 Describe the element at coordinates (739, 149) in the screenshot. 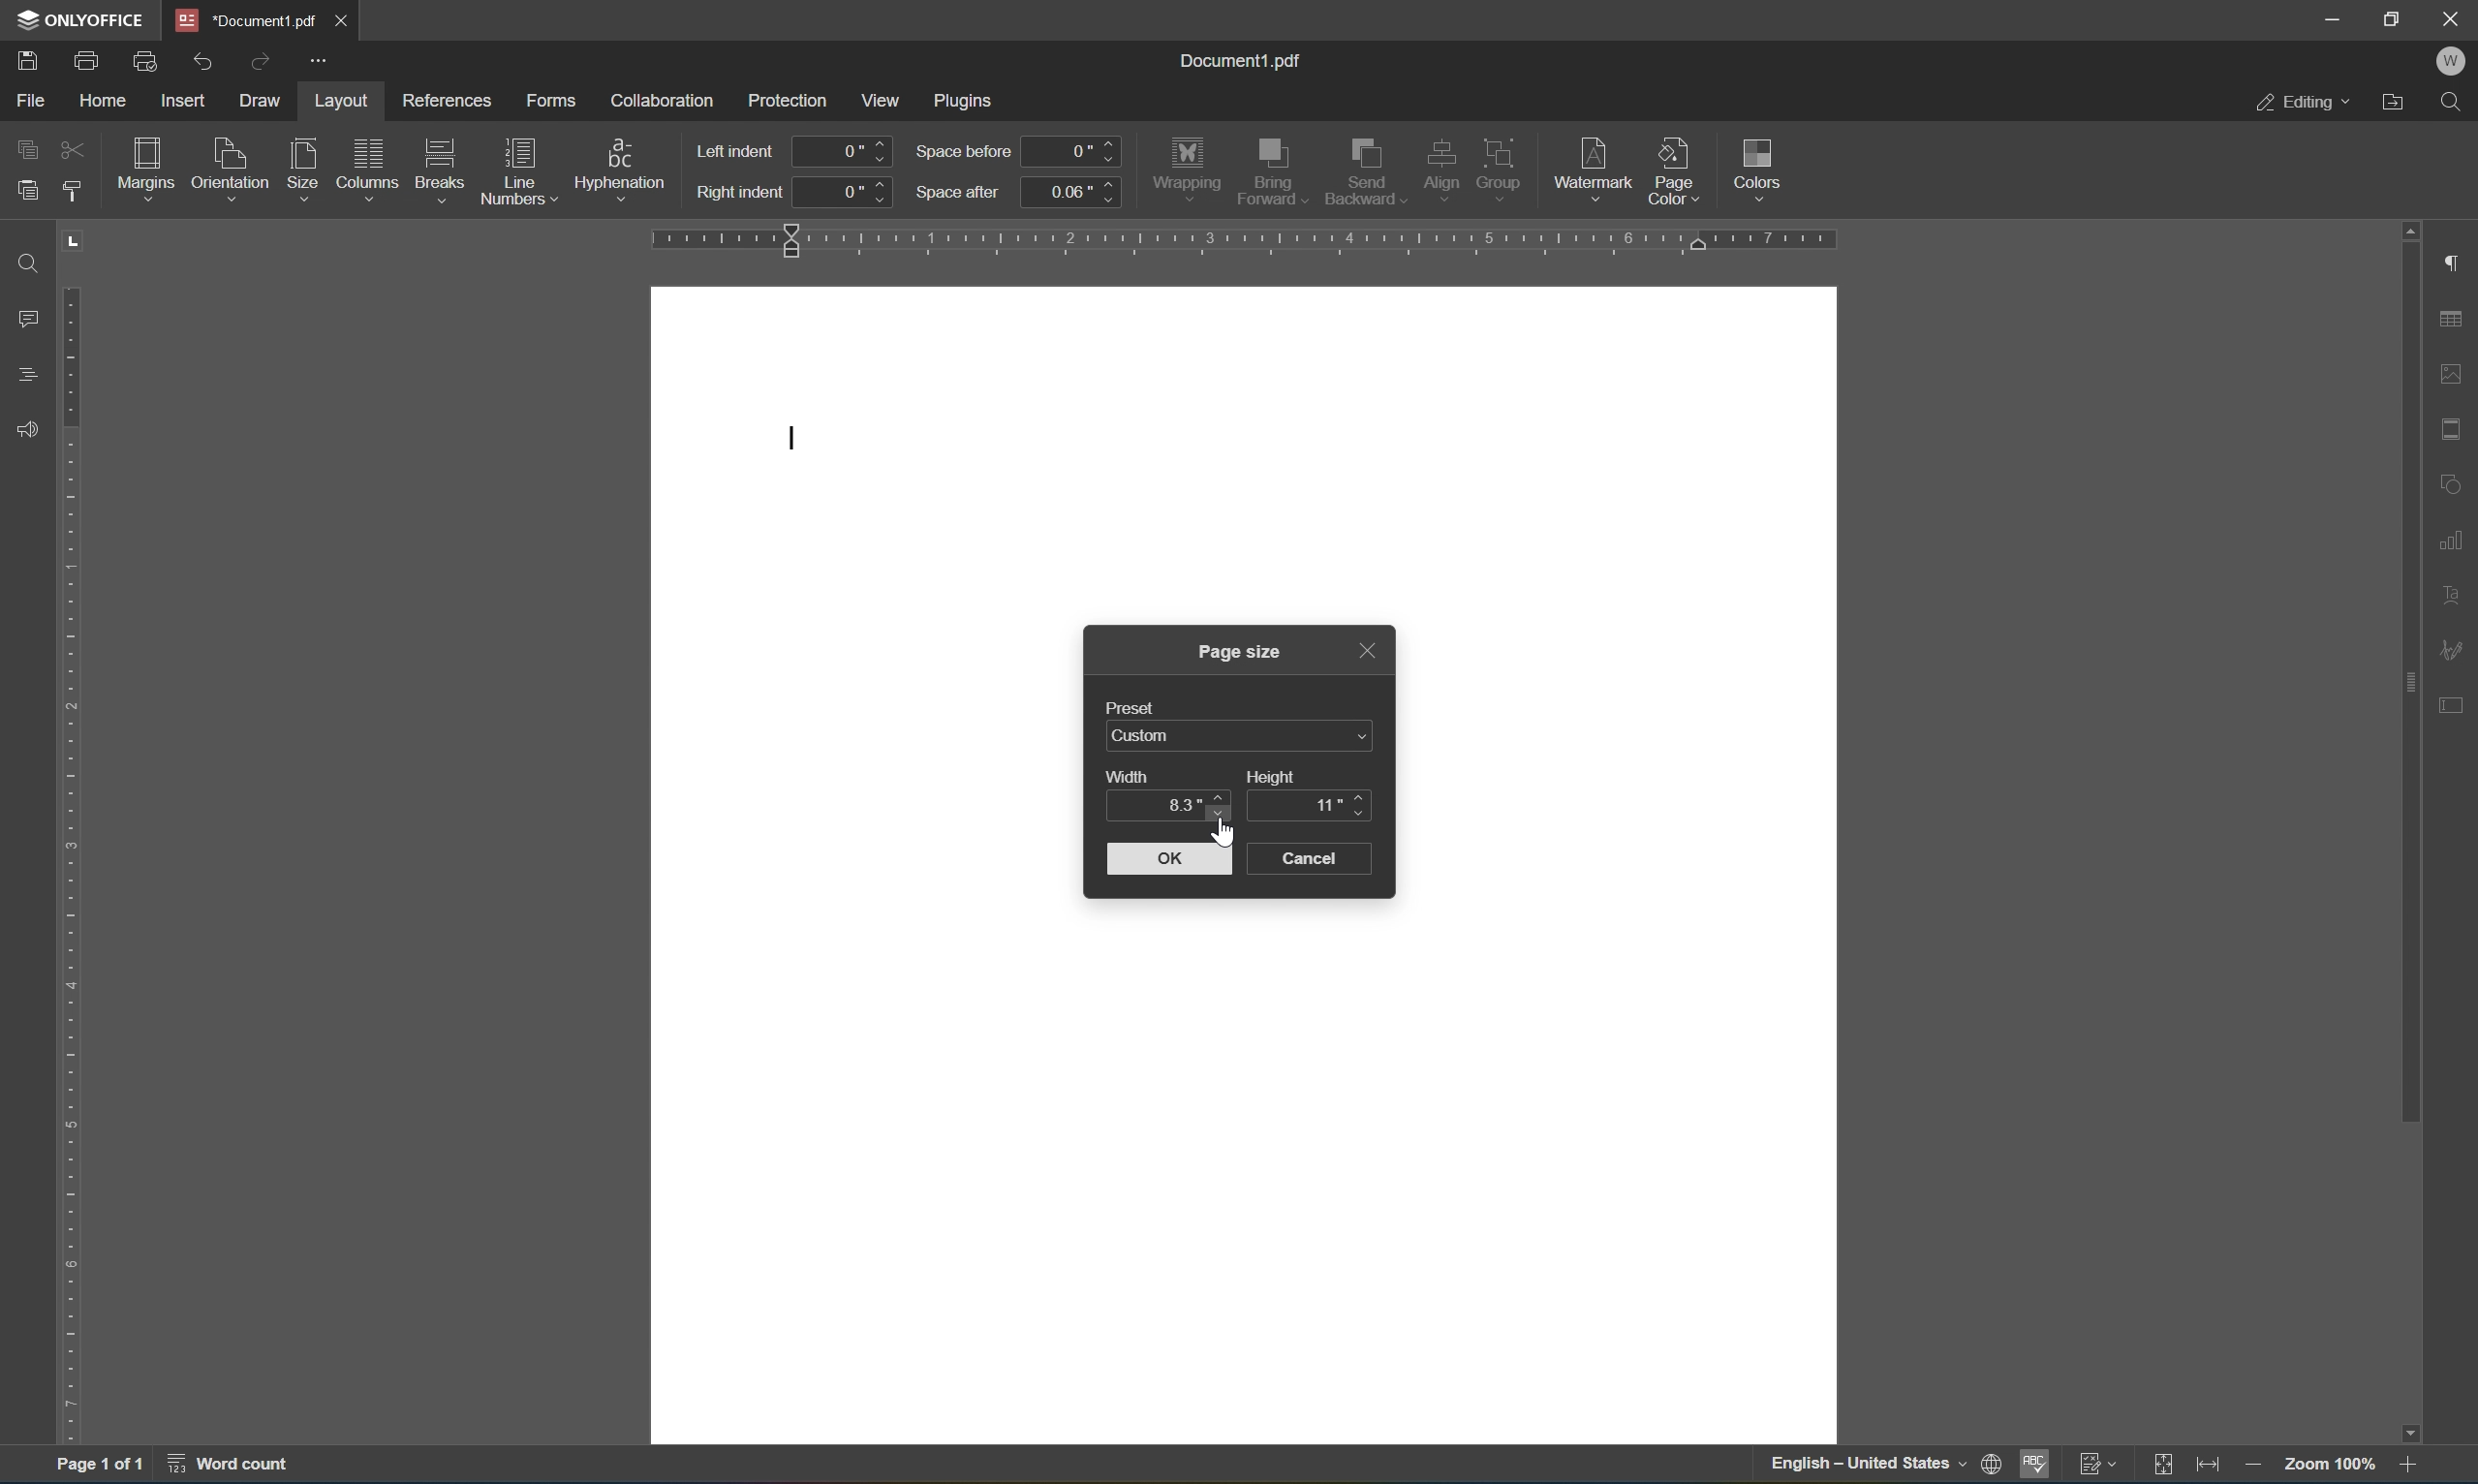

I see `left indent` at that location.